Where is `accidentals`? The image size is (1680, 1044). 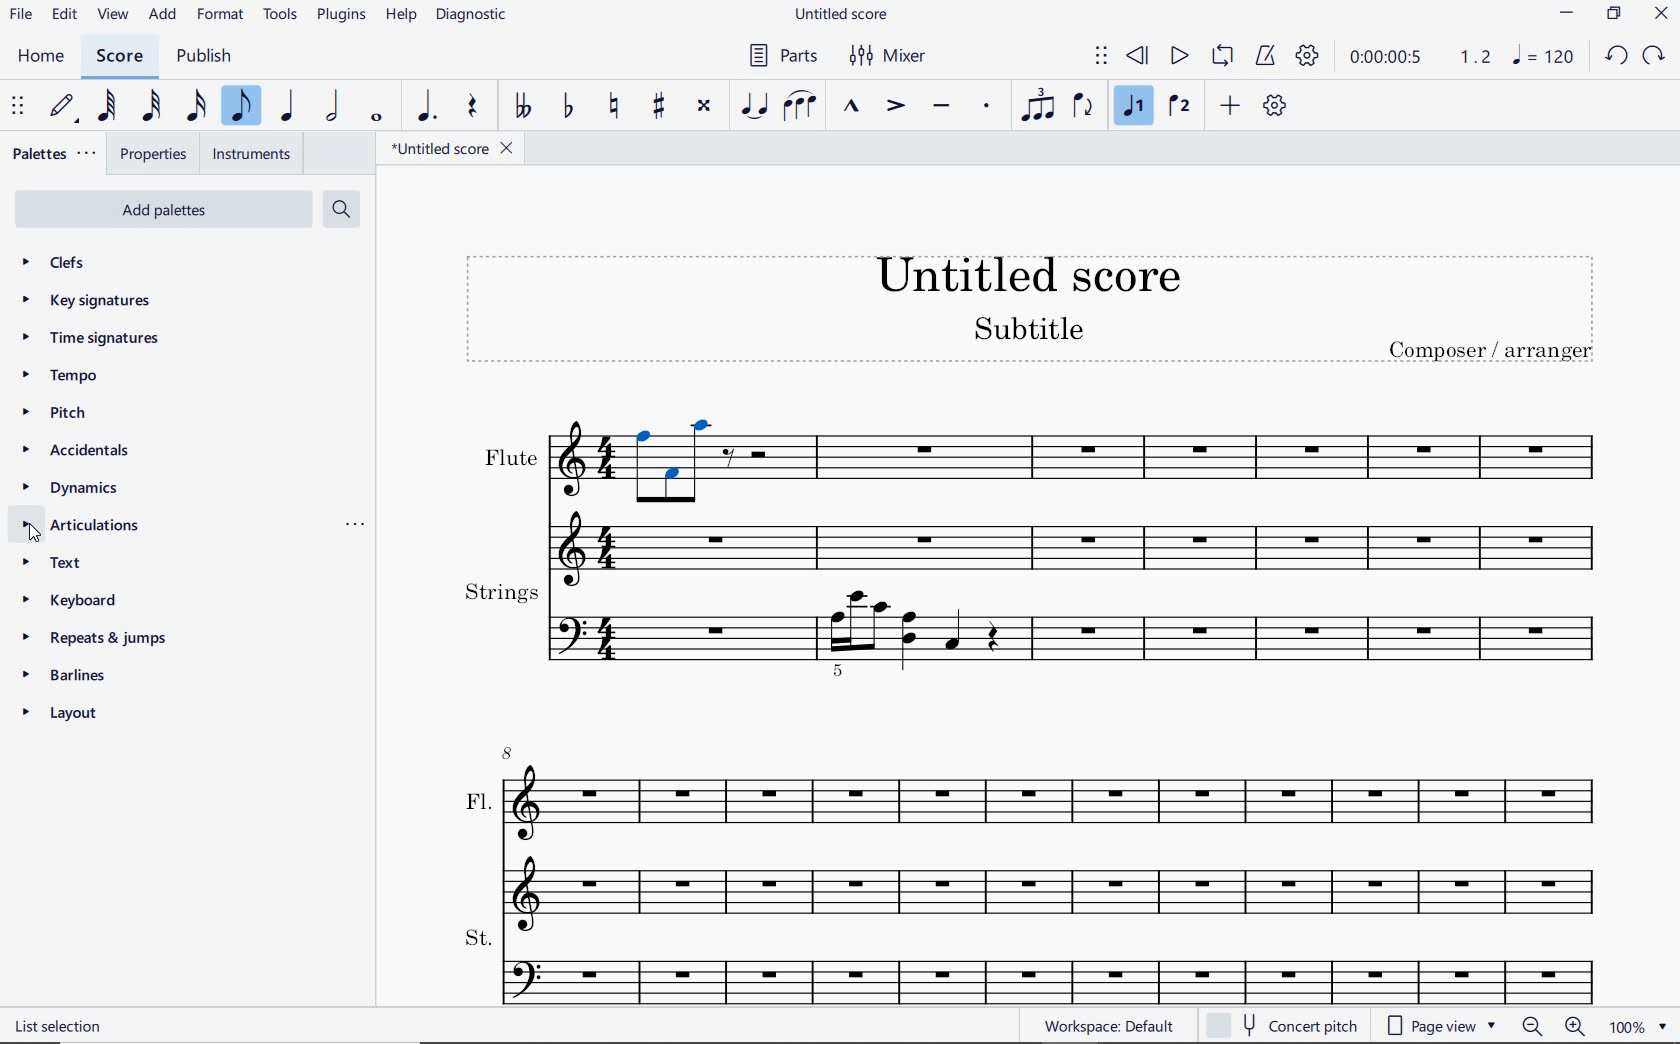 accidentals is located at coordinates (74, 452).